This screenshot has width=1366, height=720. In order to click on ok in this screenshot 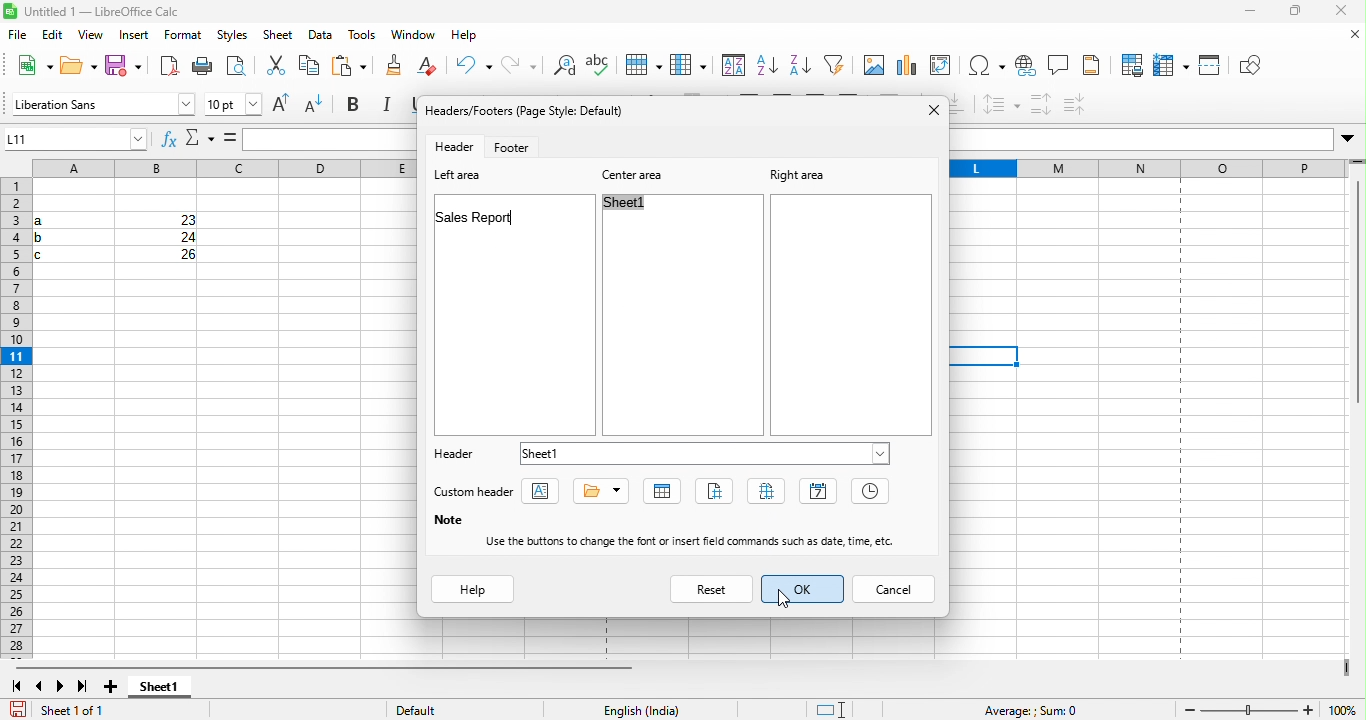, I will do `click(801, 589)`.